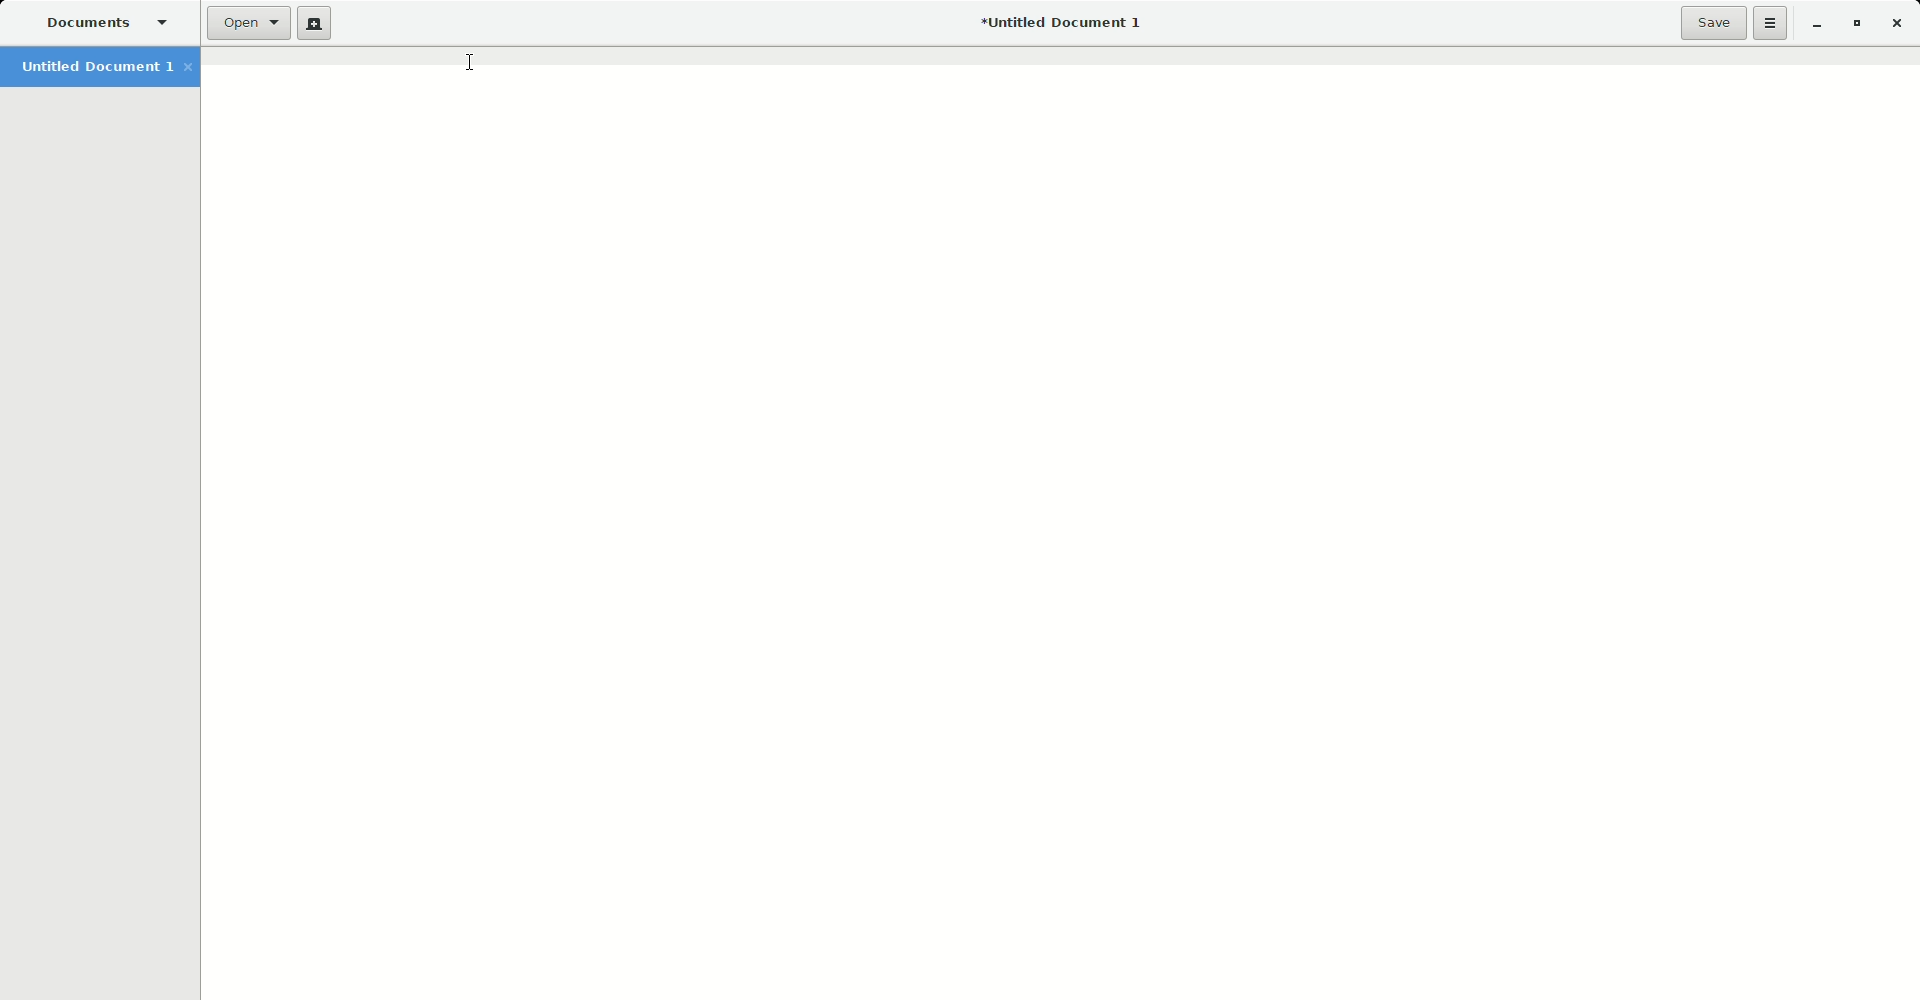 Image resolution: width=1920 pixels, height=1000 pixels. I want to click on Restore, so click(1854, 23).